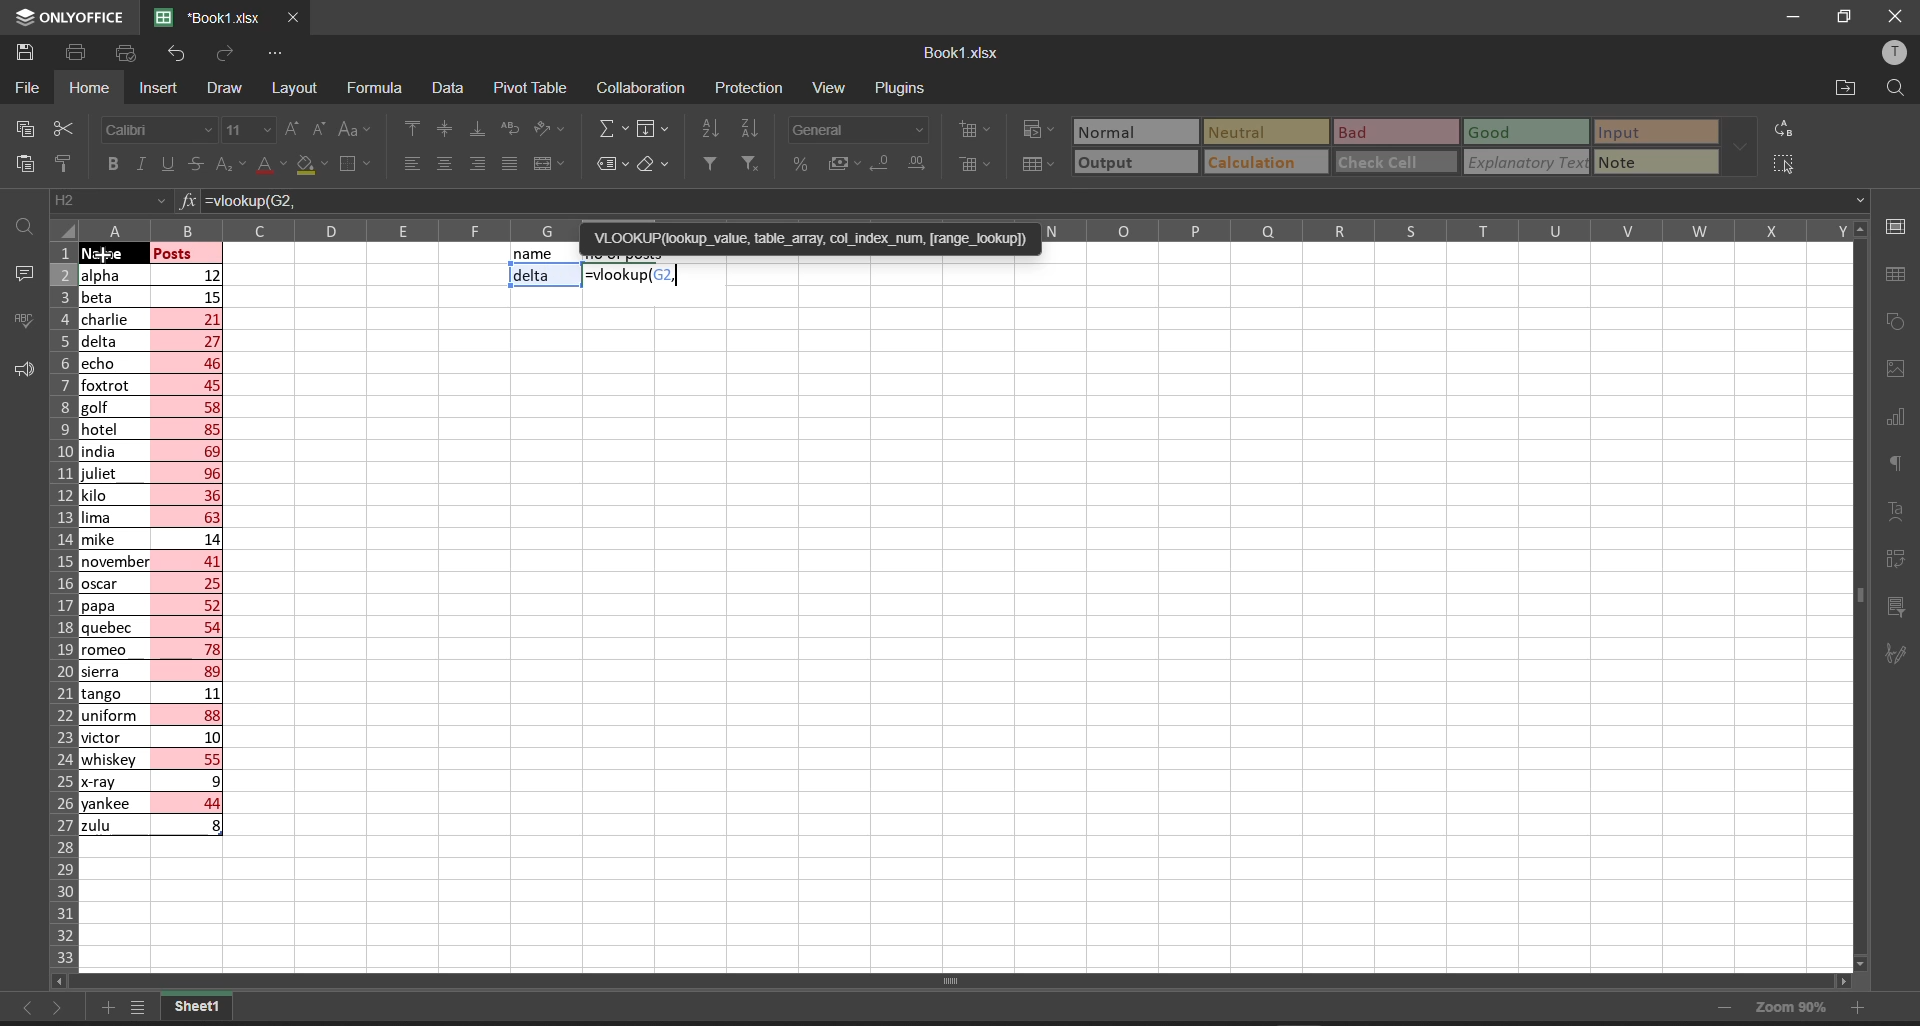 The image size is (1920, 1026). Describe the element at coordinates (920, 166) in the screenshot. I see `increase decimal` at that location.